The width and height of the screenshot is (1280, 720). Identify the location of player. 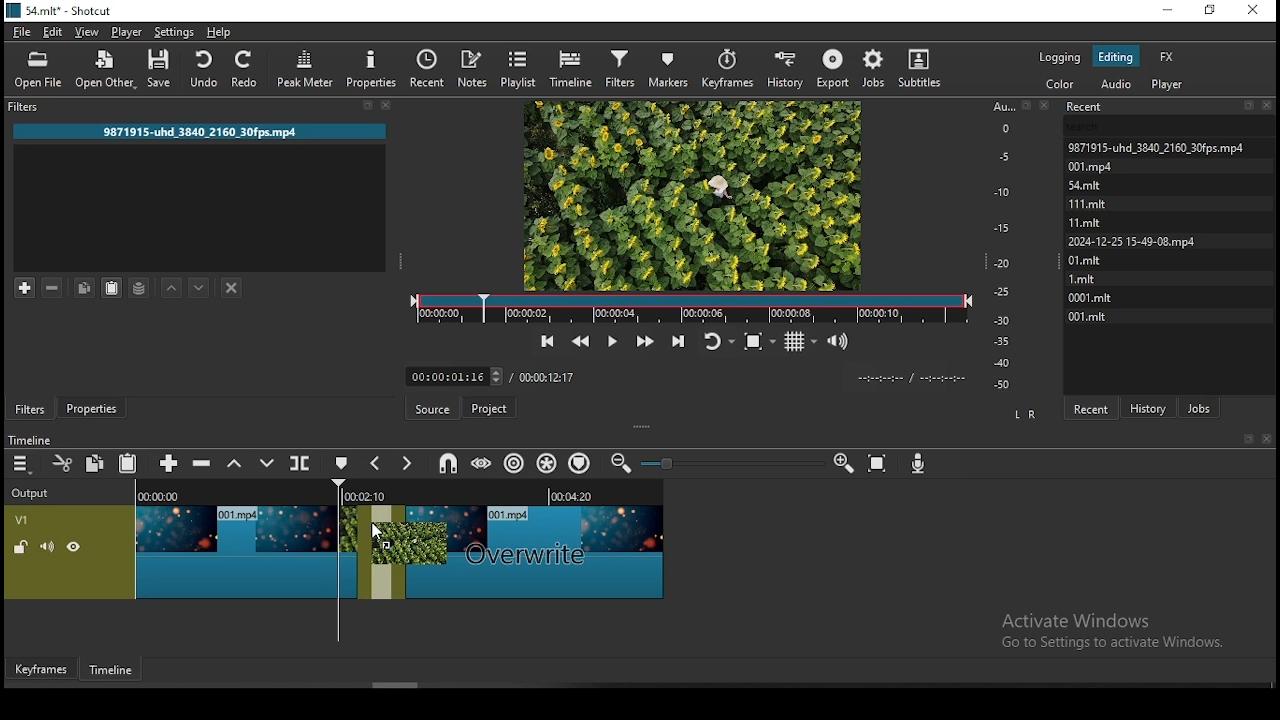
(1169, 86).